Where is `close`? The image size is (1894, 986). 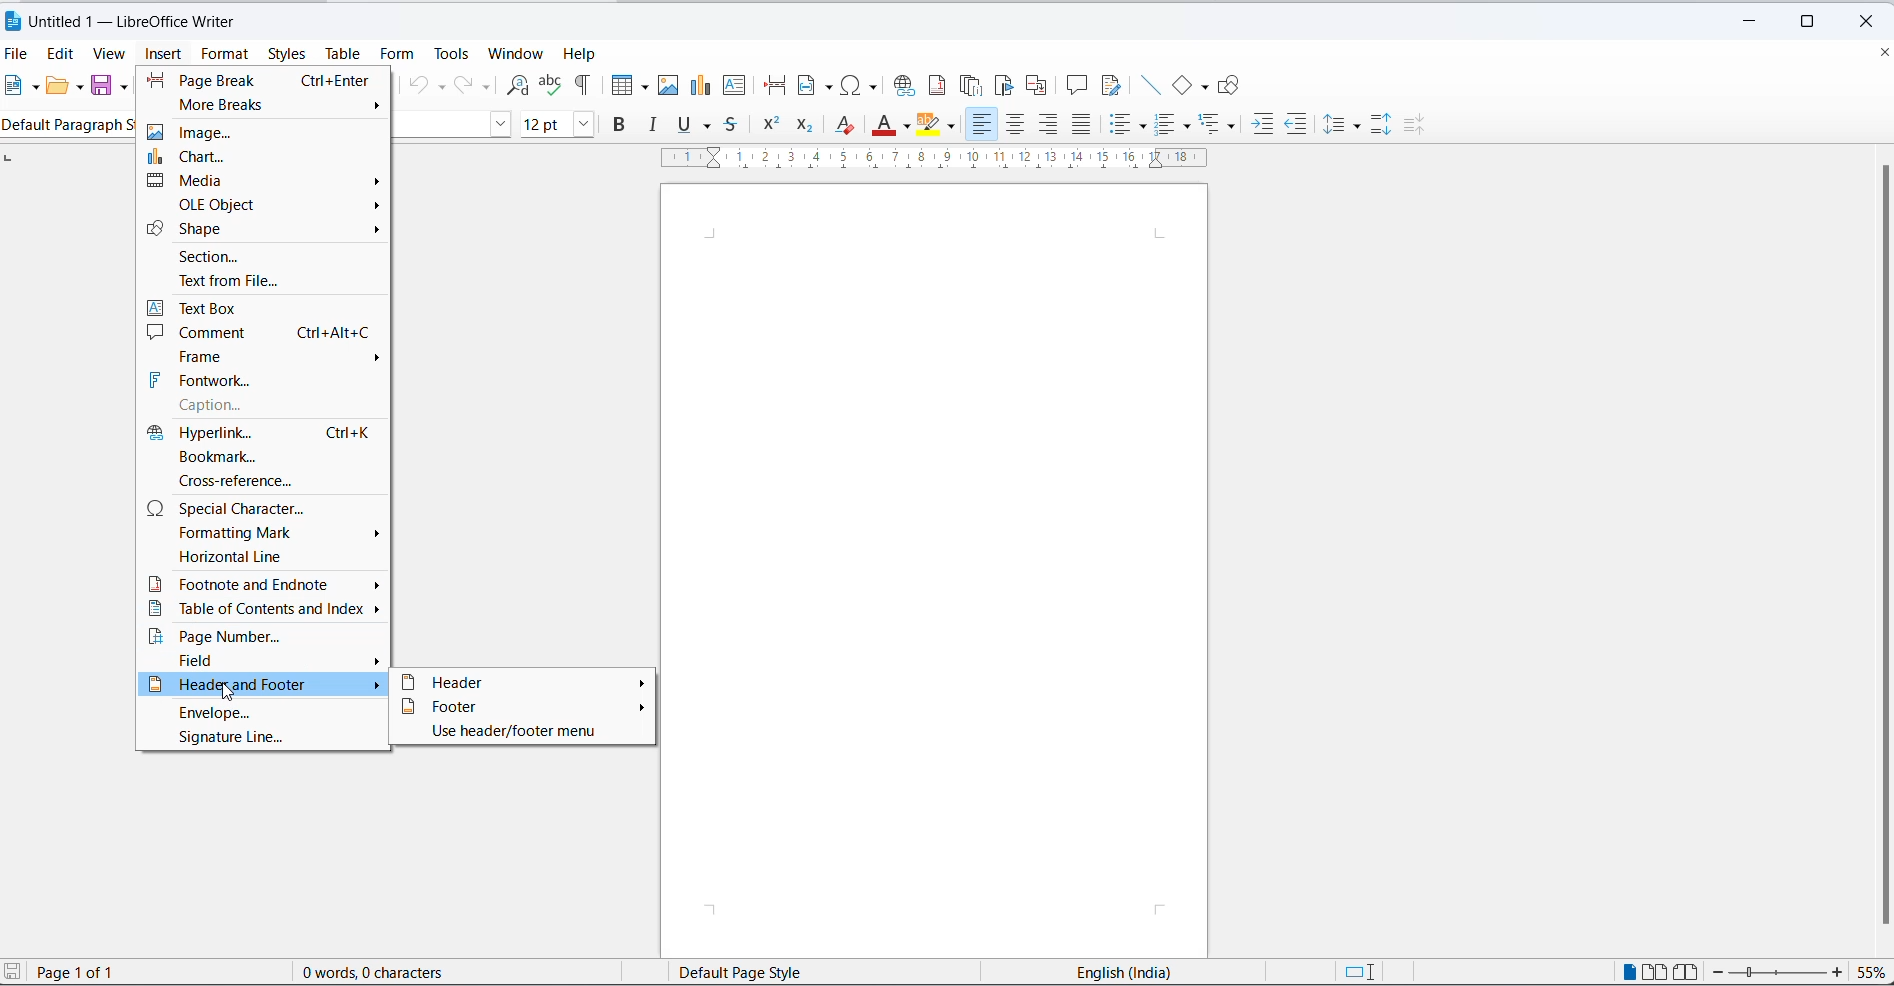 close is located at coordinates (1873, 19).